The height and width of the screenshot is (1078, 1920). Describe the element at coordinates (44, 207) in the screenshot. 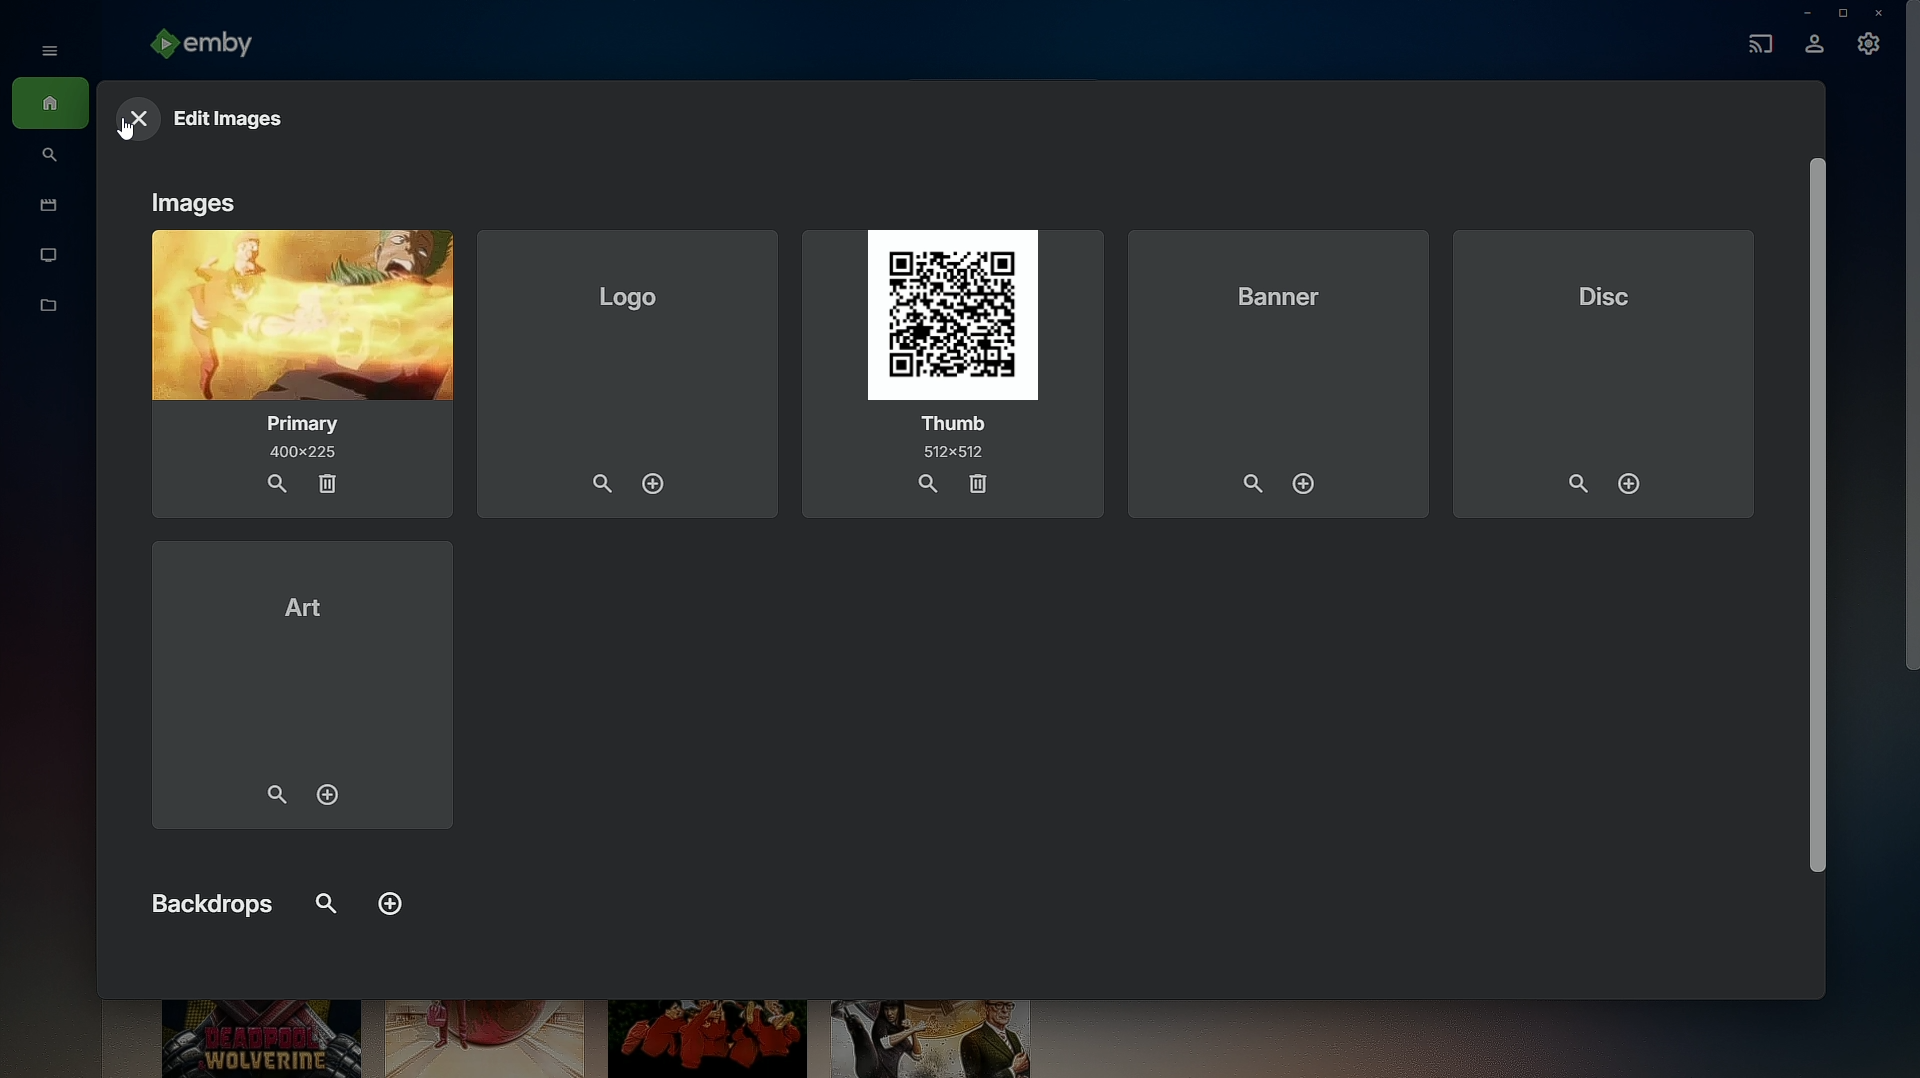

I see `Movies` at that location.